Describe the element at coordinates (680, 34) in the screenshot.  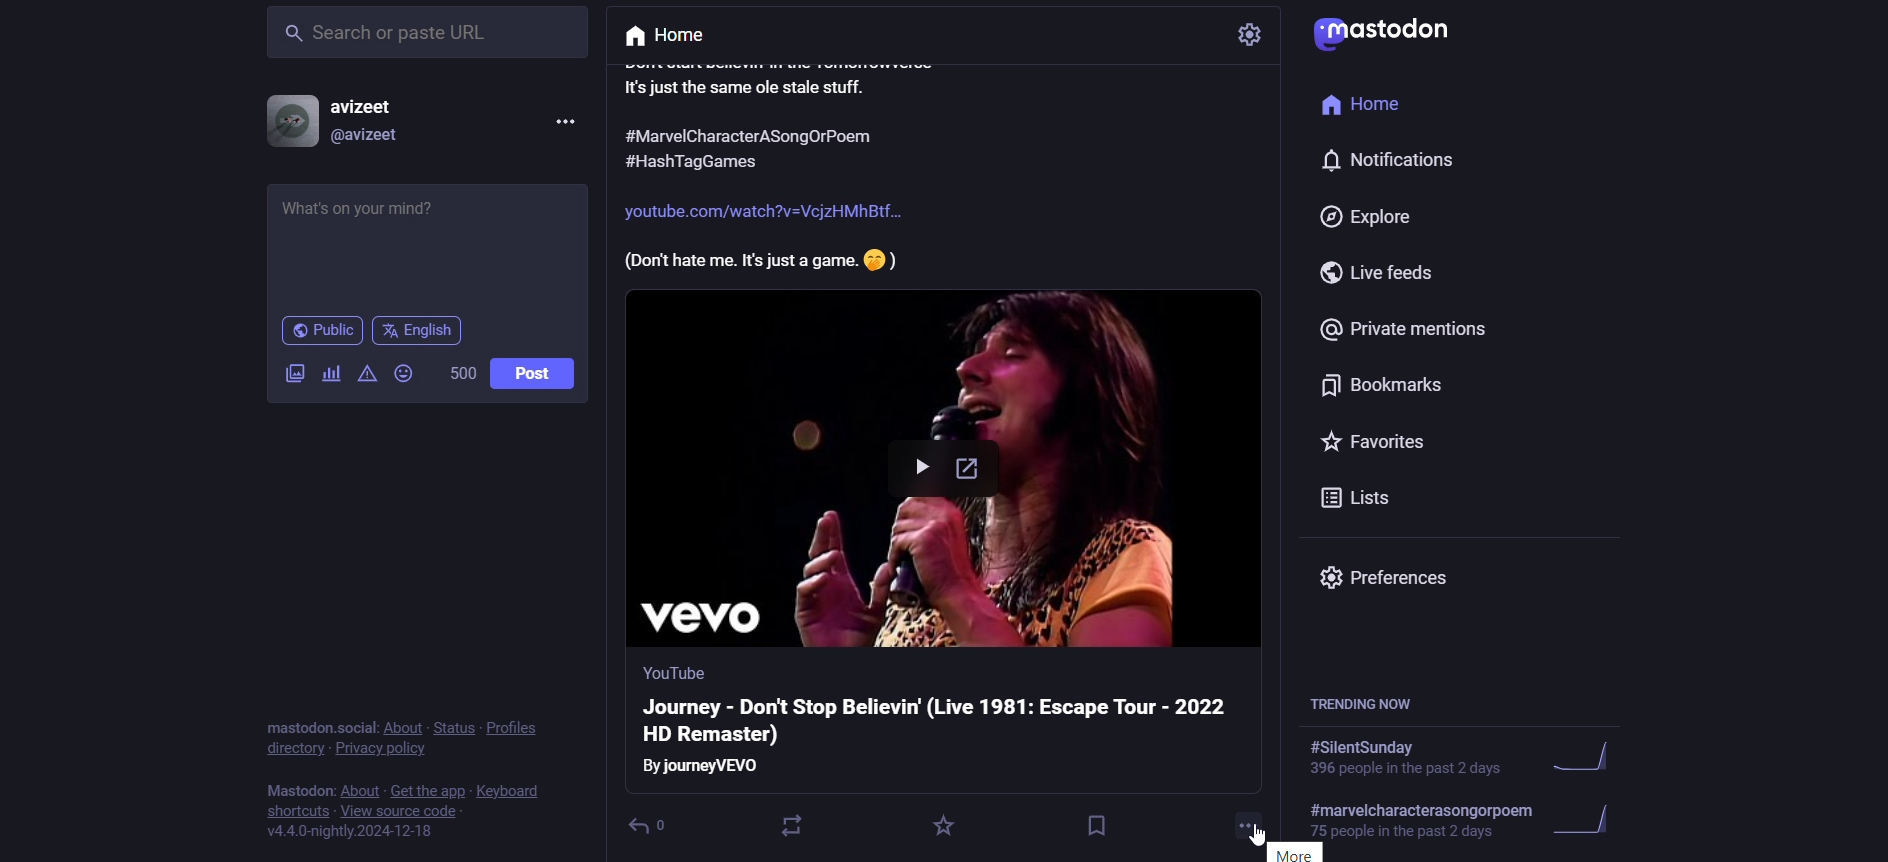
I see `home` at that location.